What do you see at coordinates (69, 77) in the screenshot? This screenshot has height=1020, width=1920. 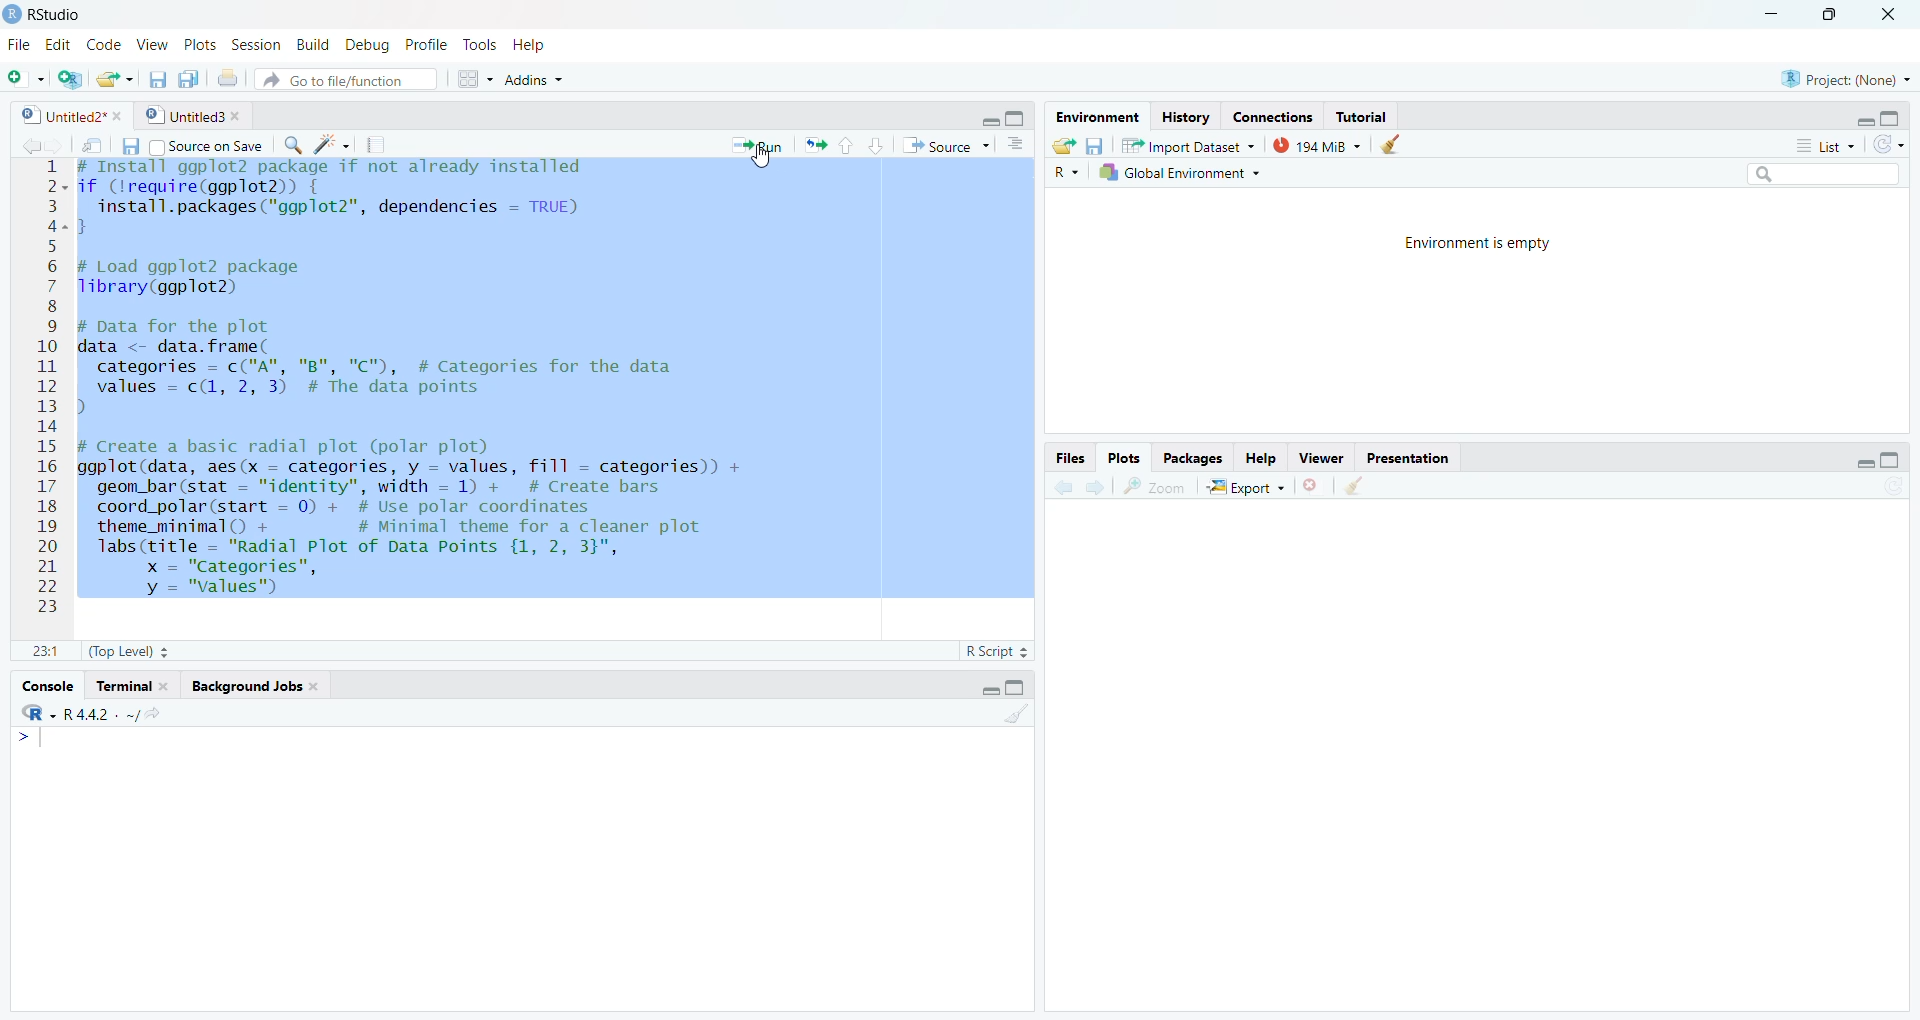 I see `create a project` at bounding box center [69, 77].